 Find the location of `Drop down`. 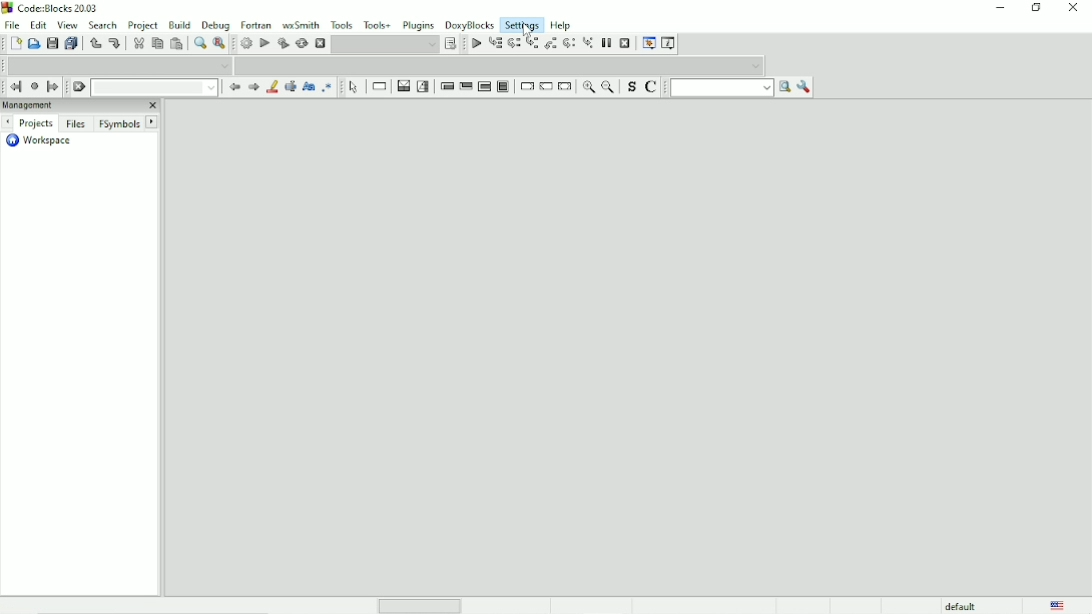

Drop down is located at coordinates (222, 65).